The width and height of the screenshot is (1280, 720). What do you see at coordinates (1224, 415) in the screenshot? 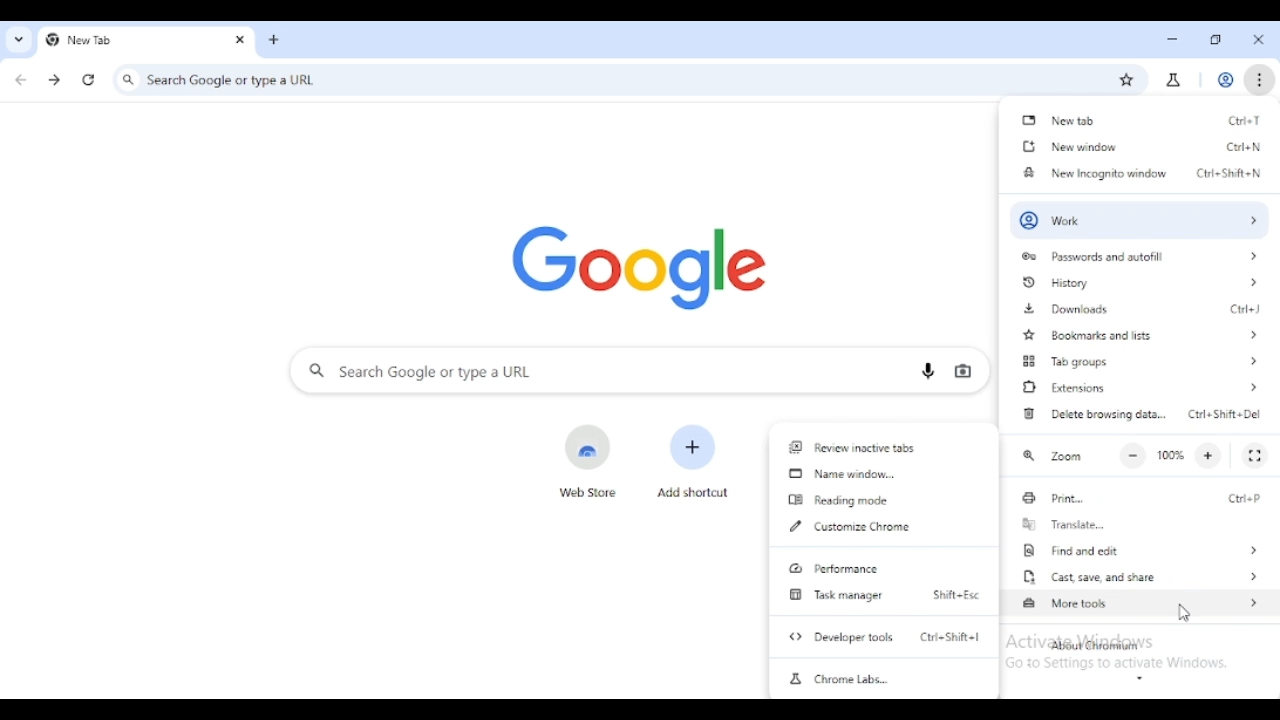
I see `shortcut for delete browsing data` at bounding box center [1224, 415].